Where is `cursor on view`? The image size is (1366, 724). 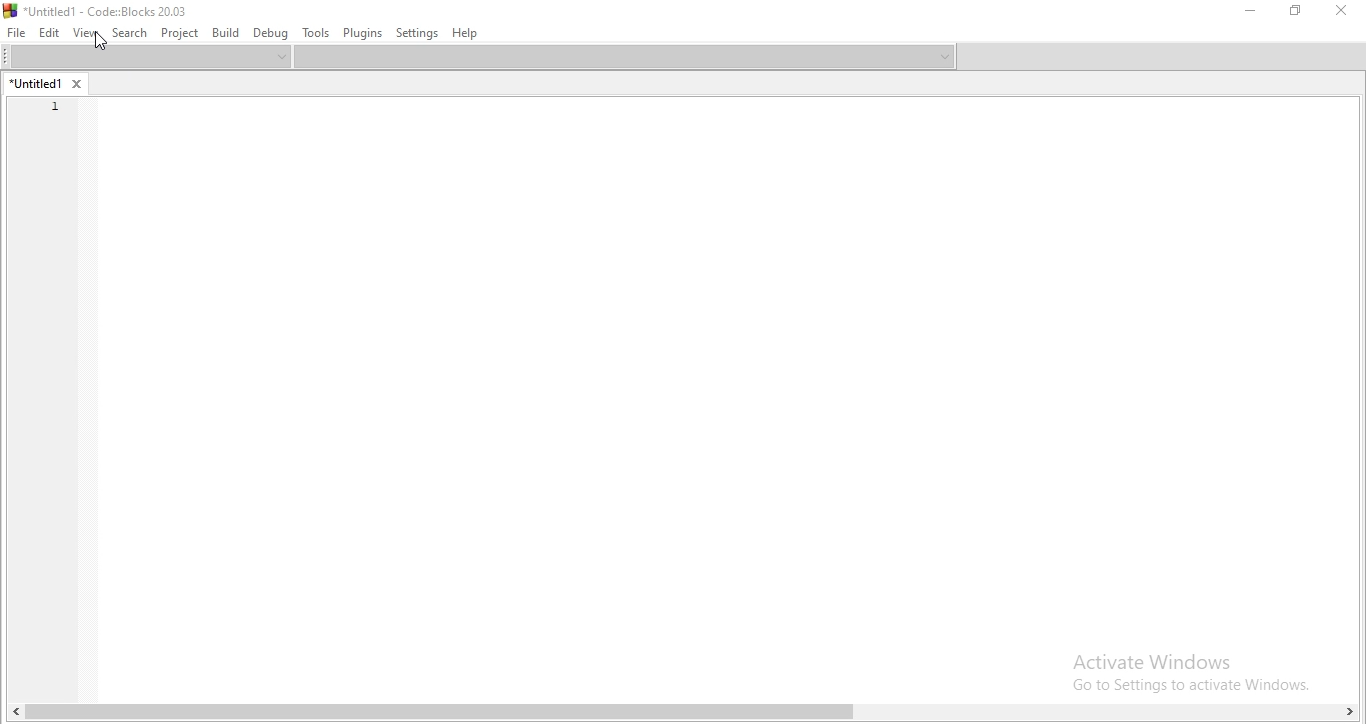
cursor on view is located at coordinates (99, 41).